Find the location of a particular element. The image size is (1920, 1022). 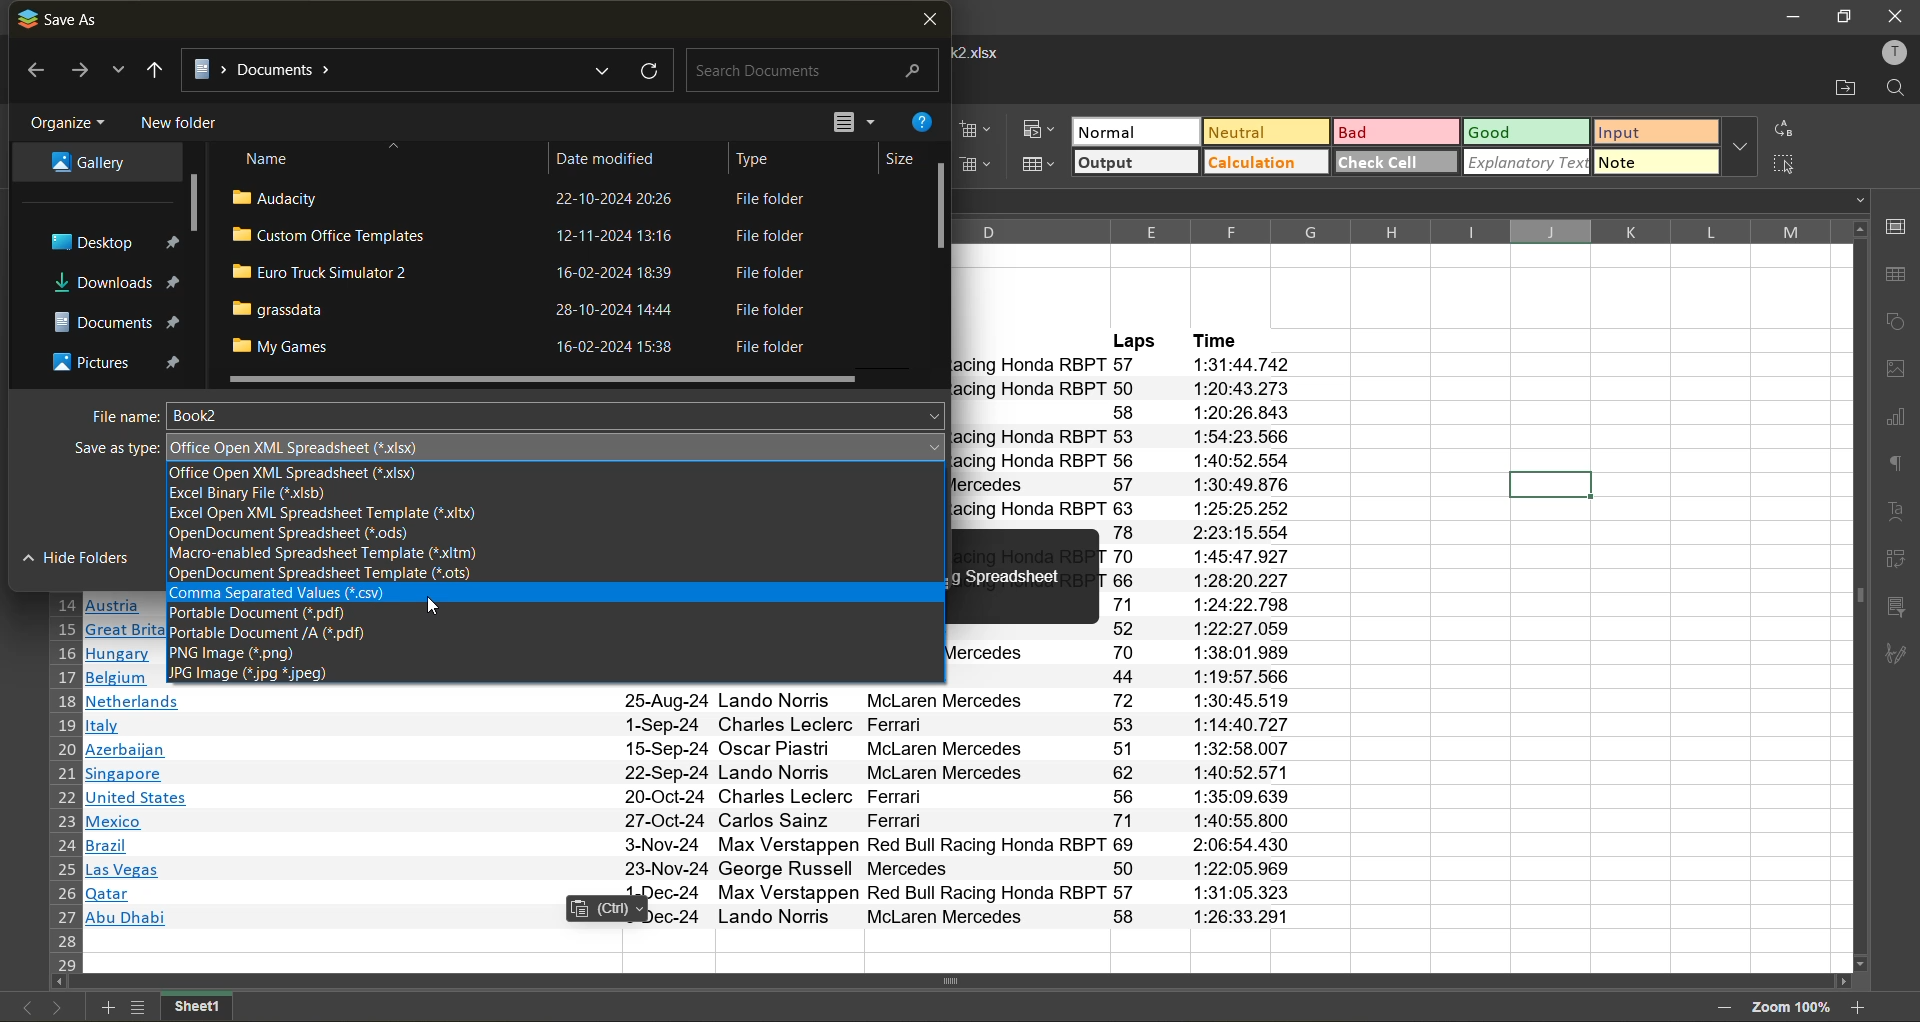

text info is located at coordinates (701, 869).